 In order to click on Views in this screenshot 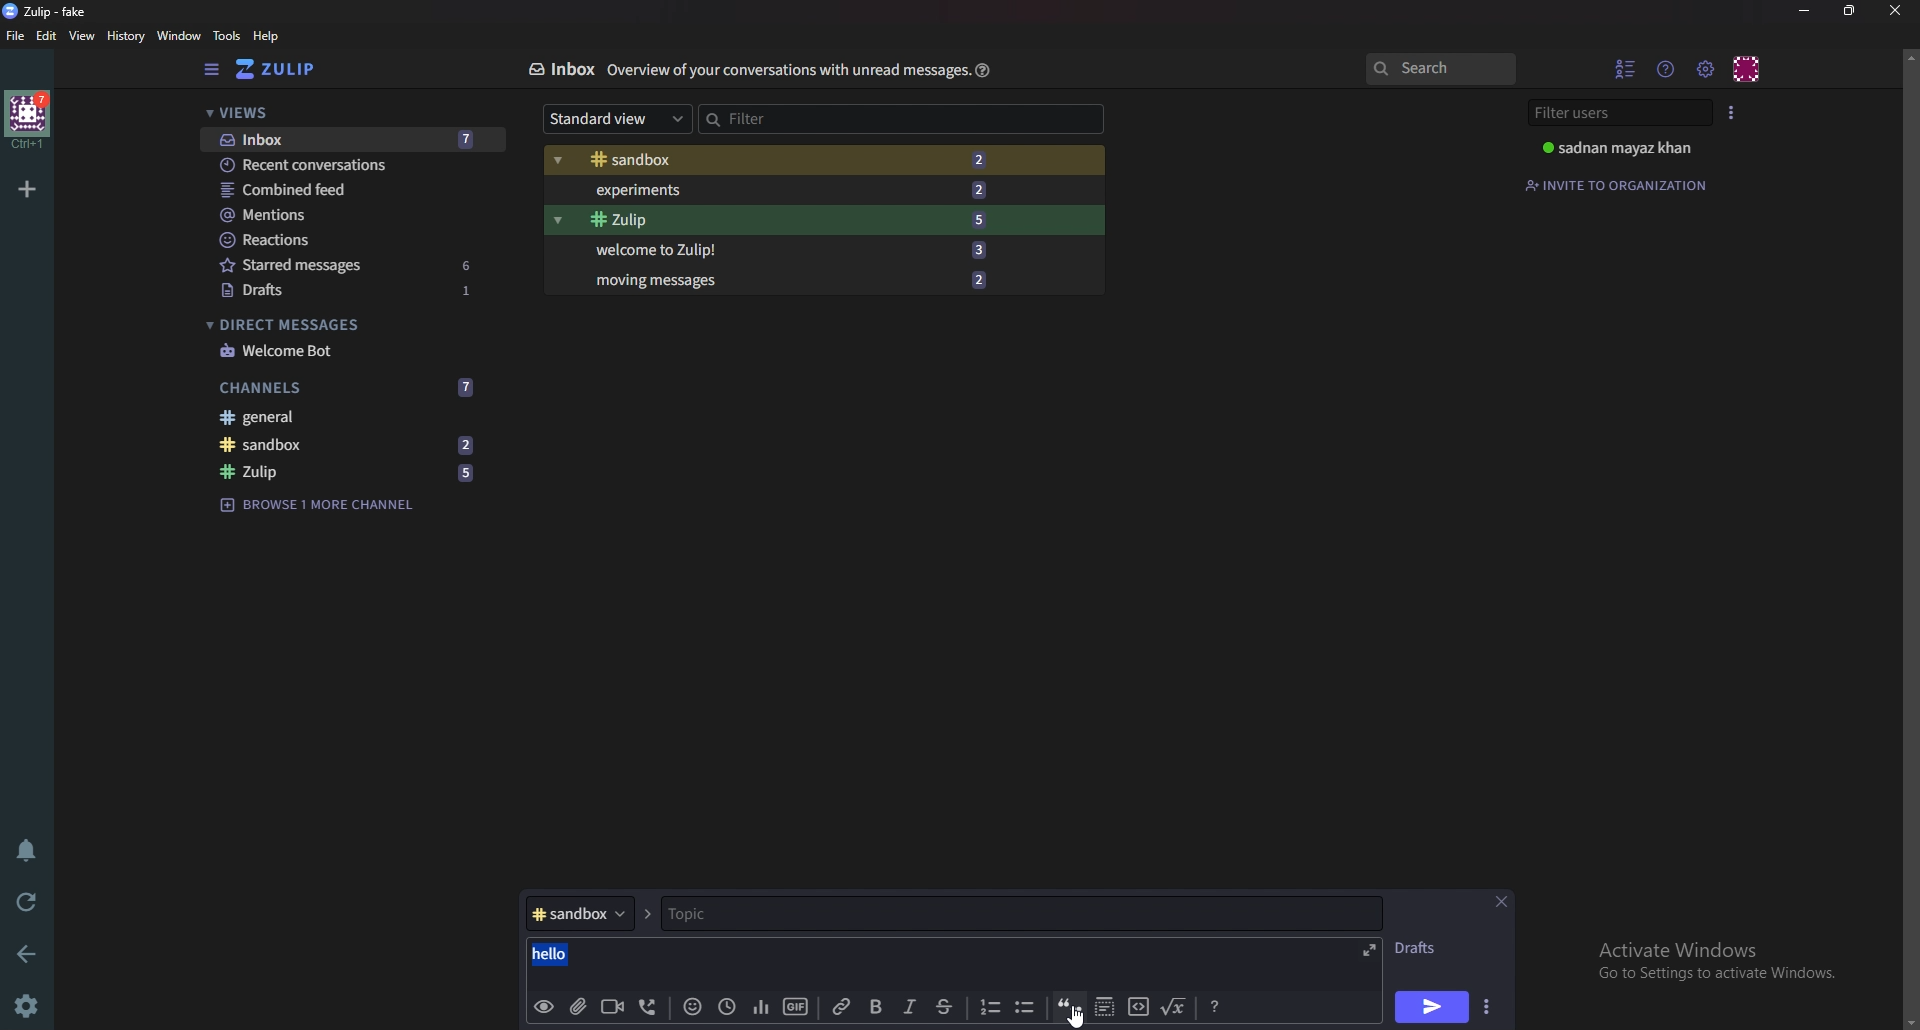, I will do `click(339, 113)`.